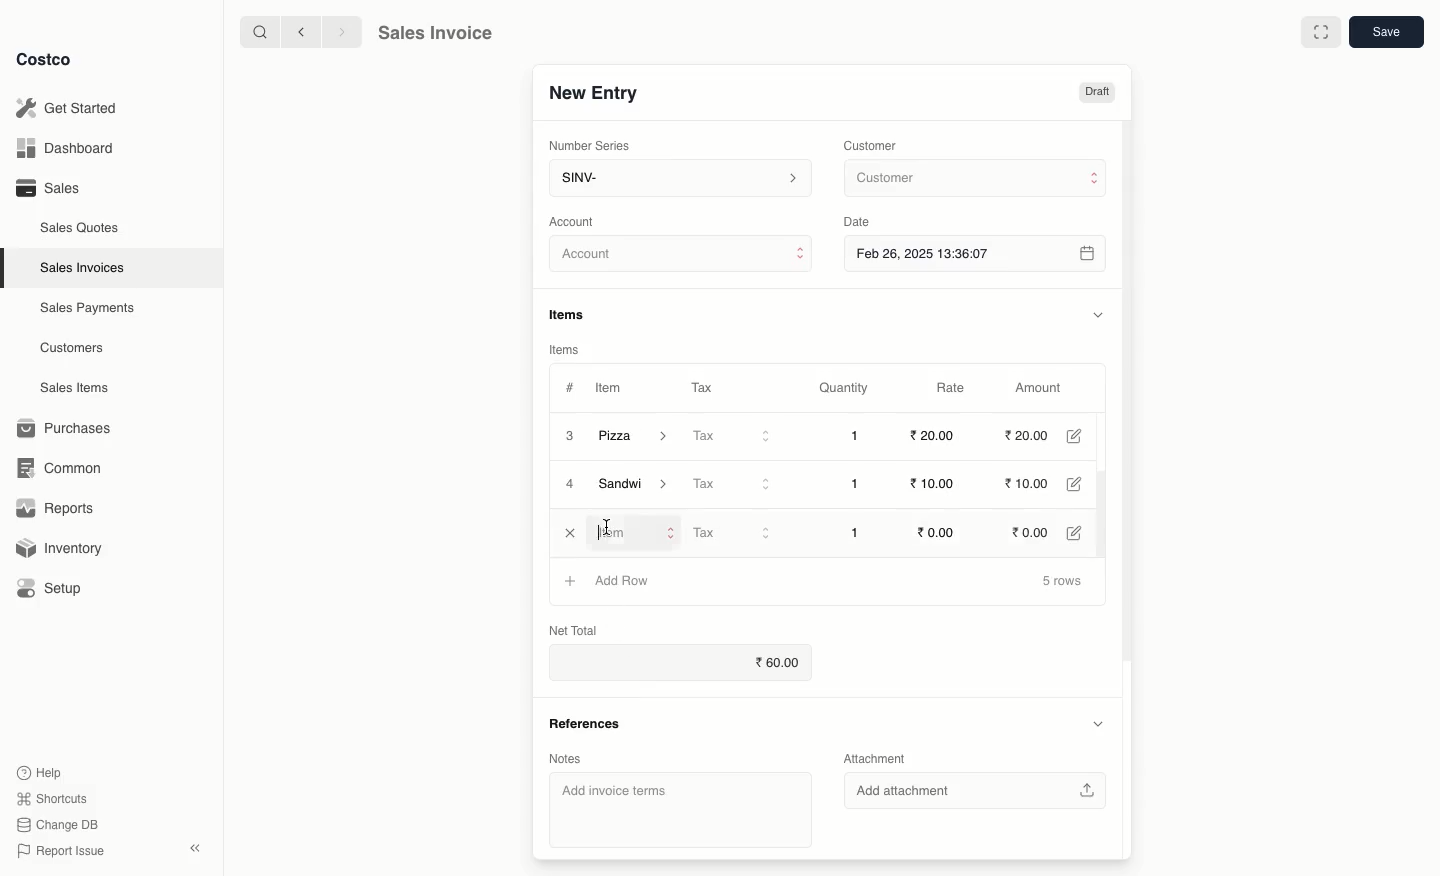  What do you see at coordinates (1036, 485) in the screenshot?
I see `10.00` at bounding box center [1036, 485].